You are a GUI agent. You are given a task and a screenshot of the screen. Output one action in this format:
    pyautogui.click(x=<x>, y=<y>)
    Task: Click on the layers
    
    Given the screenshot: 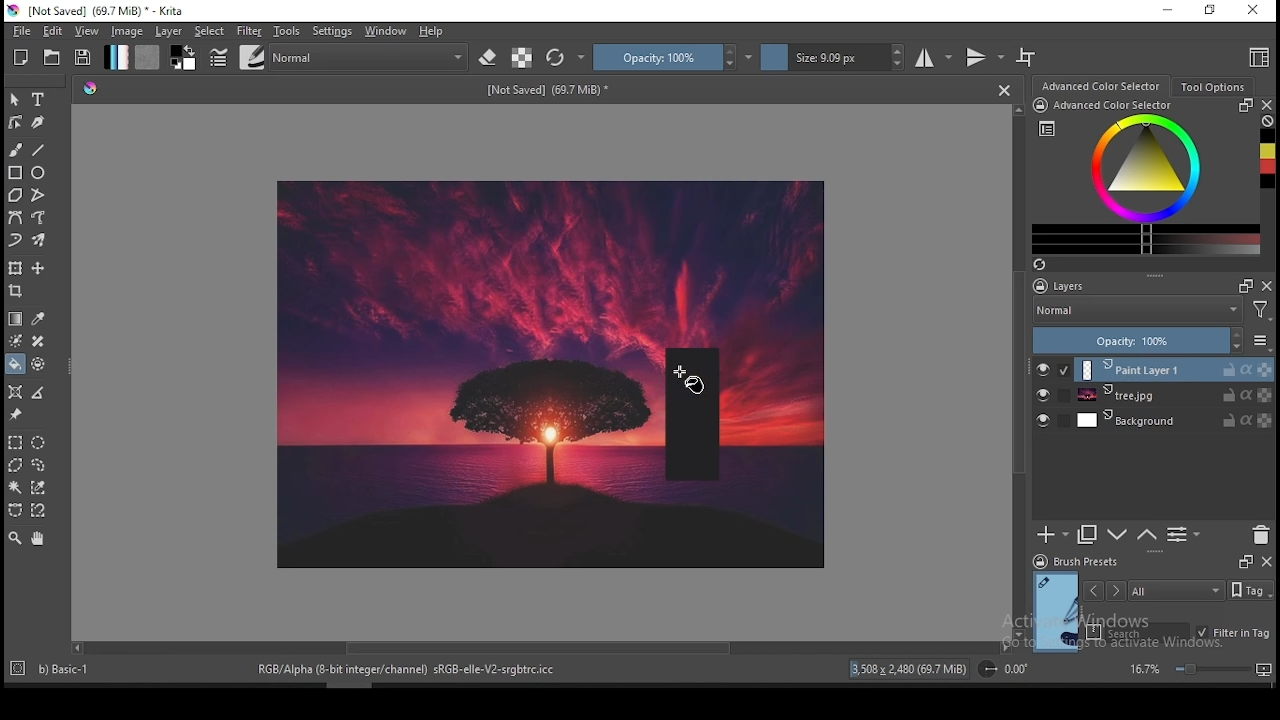 What is the action you would take?
    pyautogui.click(x=1110, y=285)
    